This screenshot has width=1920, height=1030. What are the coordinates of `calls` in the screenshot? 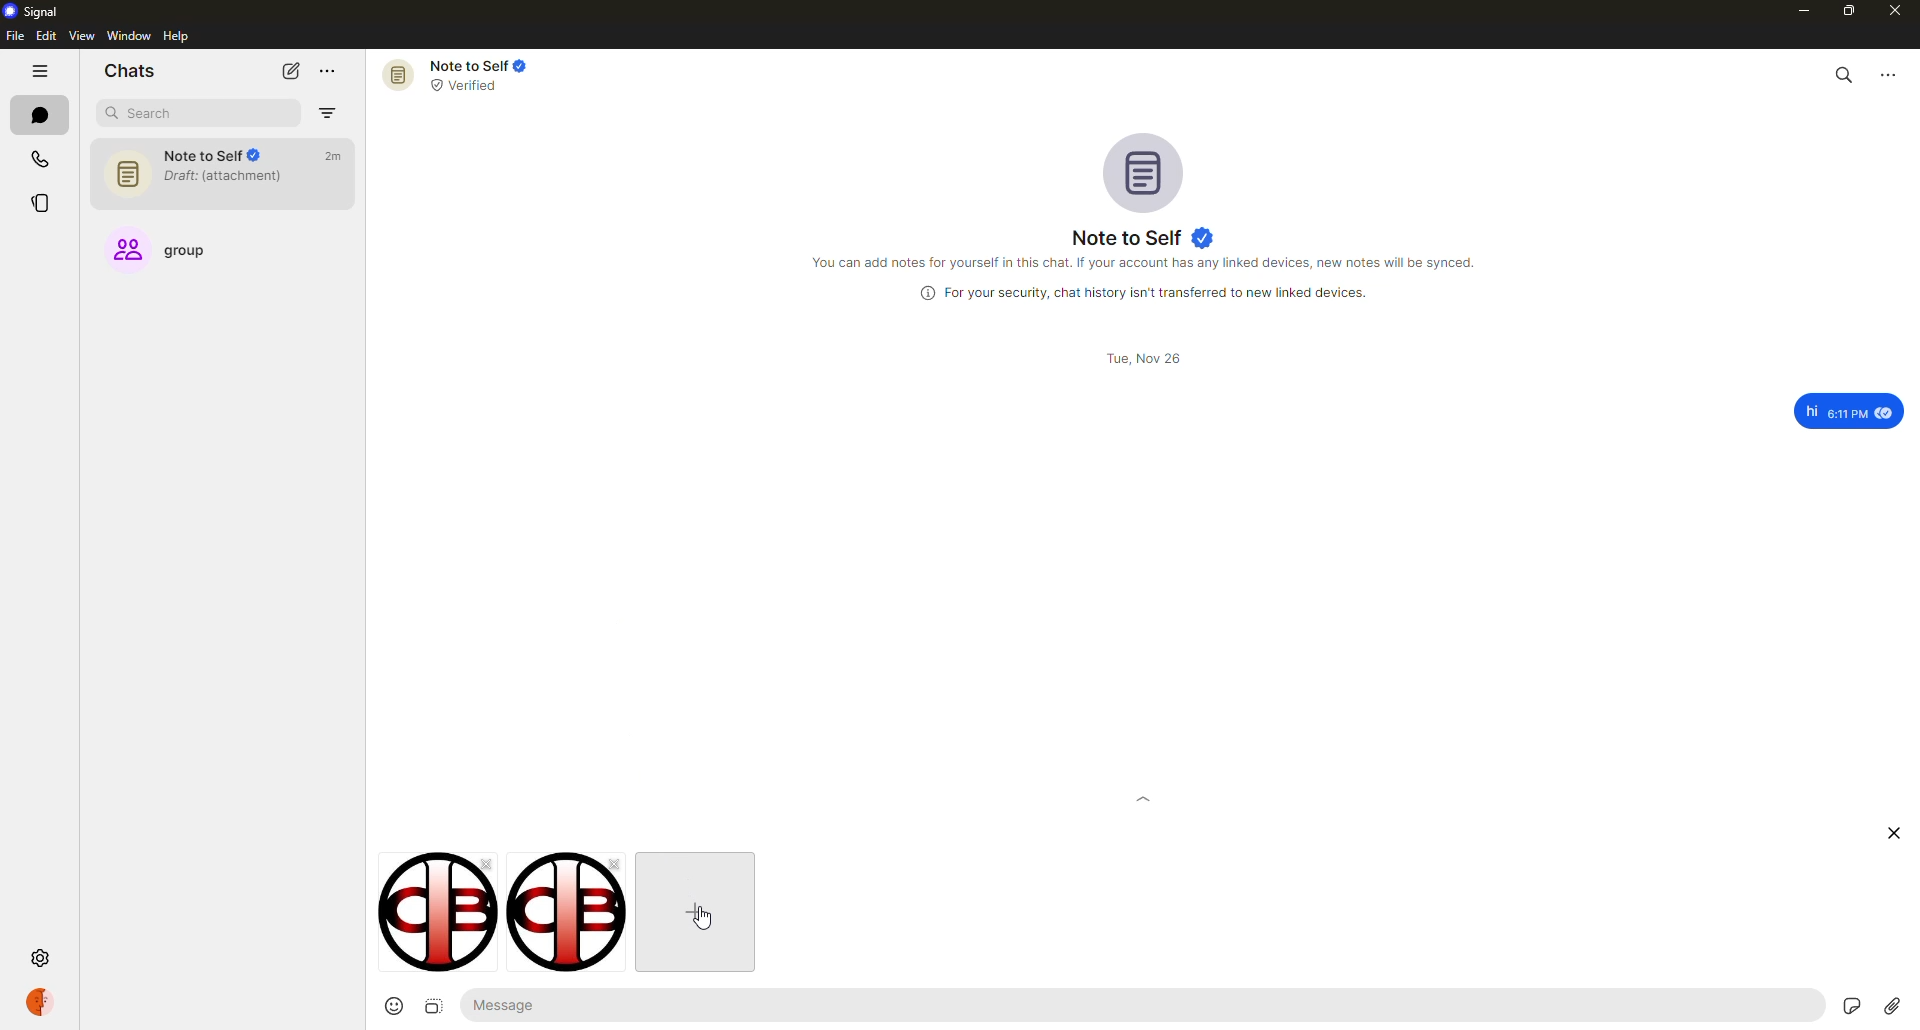 It's located at (34, 158).